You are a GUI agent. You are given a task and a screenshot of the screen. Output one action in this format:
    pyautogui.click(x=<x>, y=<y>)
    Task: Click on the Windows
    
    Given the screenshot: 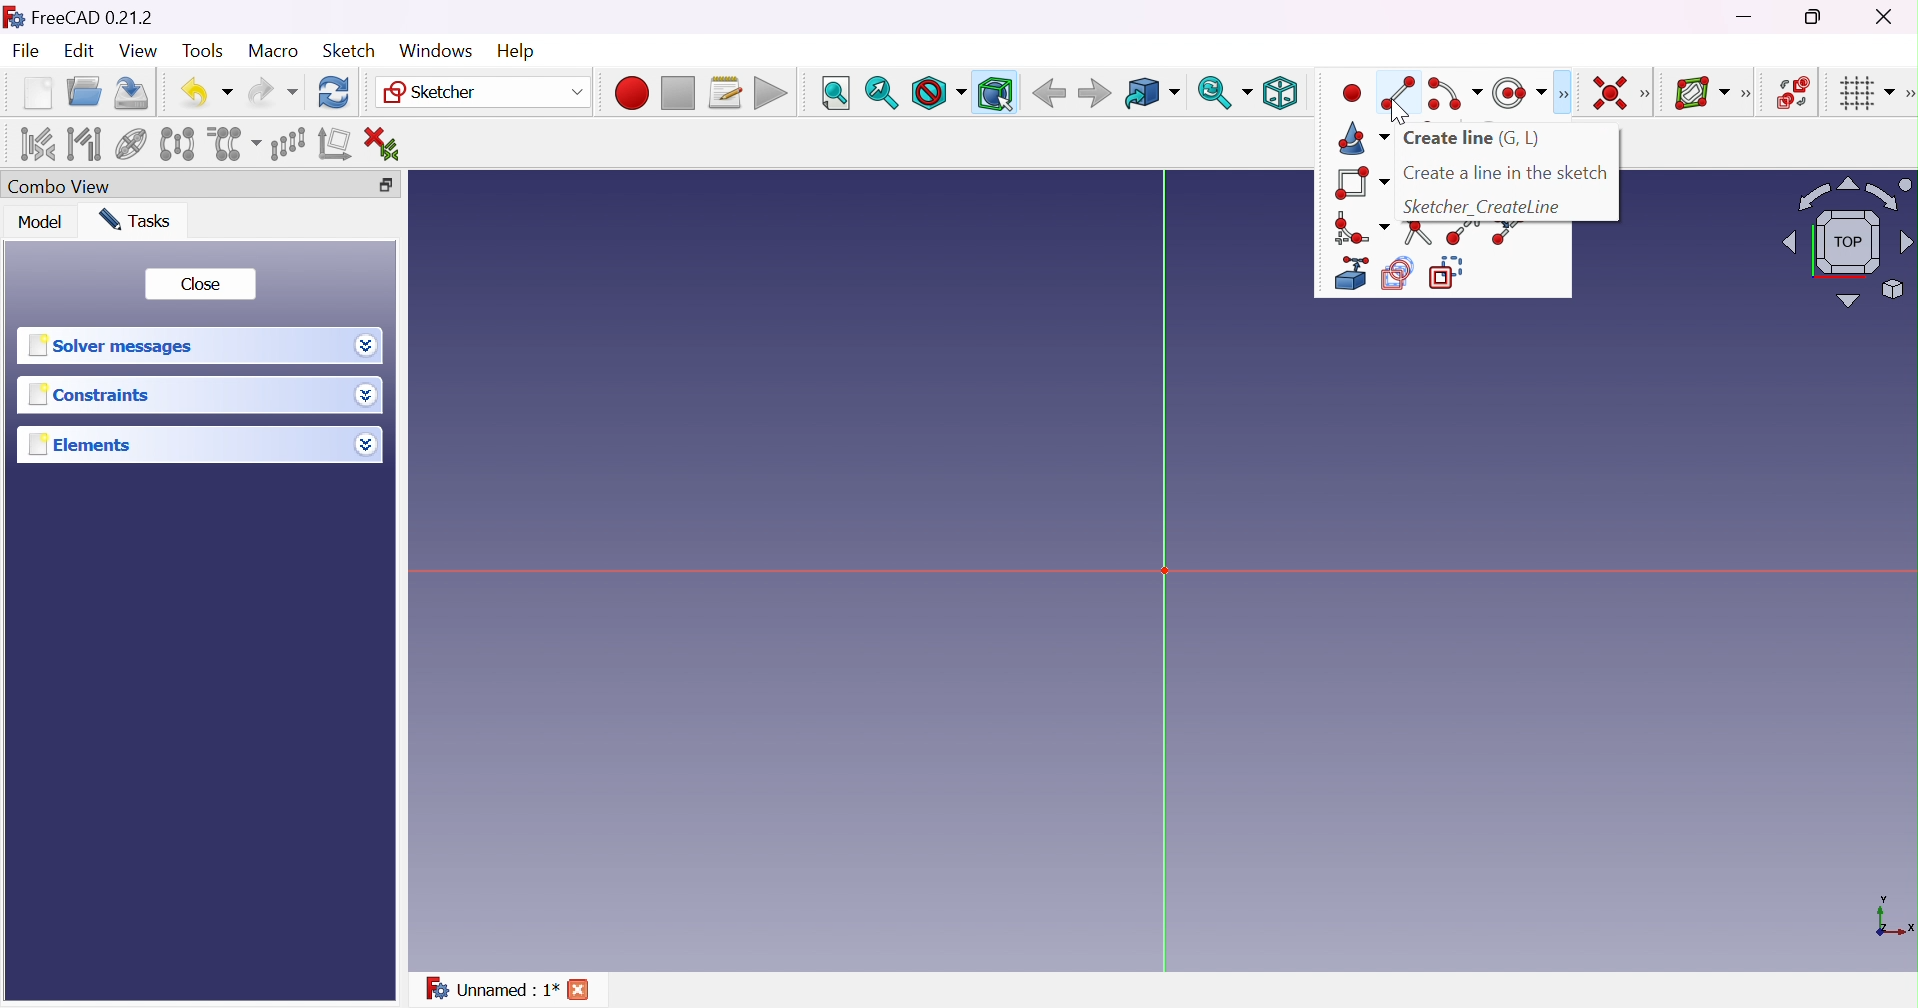 What is the action you would take?
    pyautogui.click(x=434, y=50)
    